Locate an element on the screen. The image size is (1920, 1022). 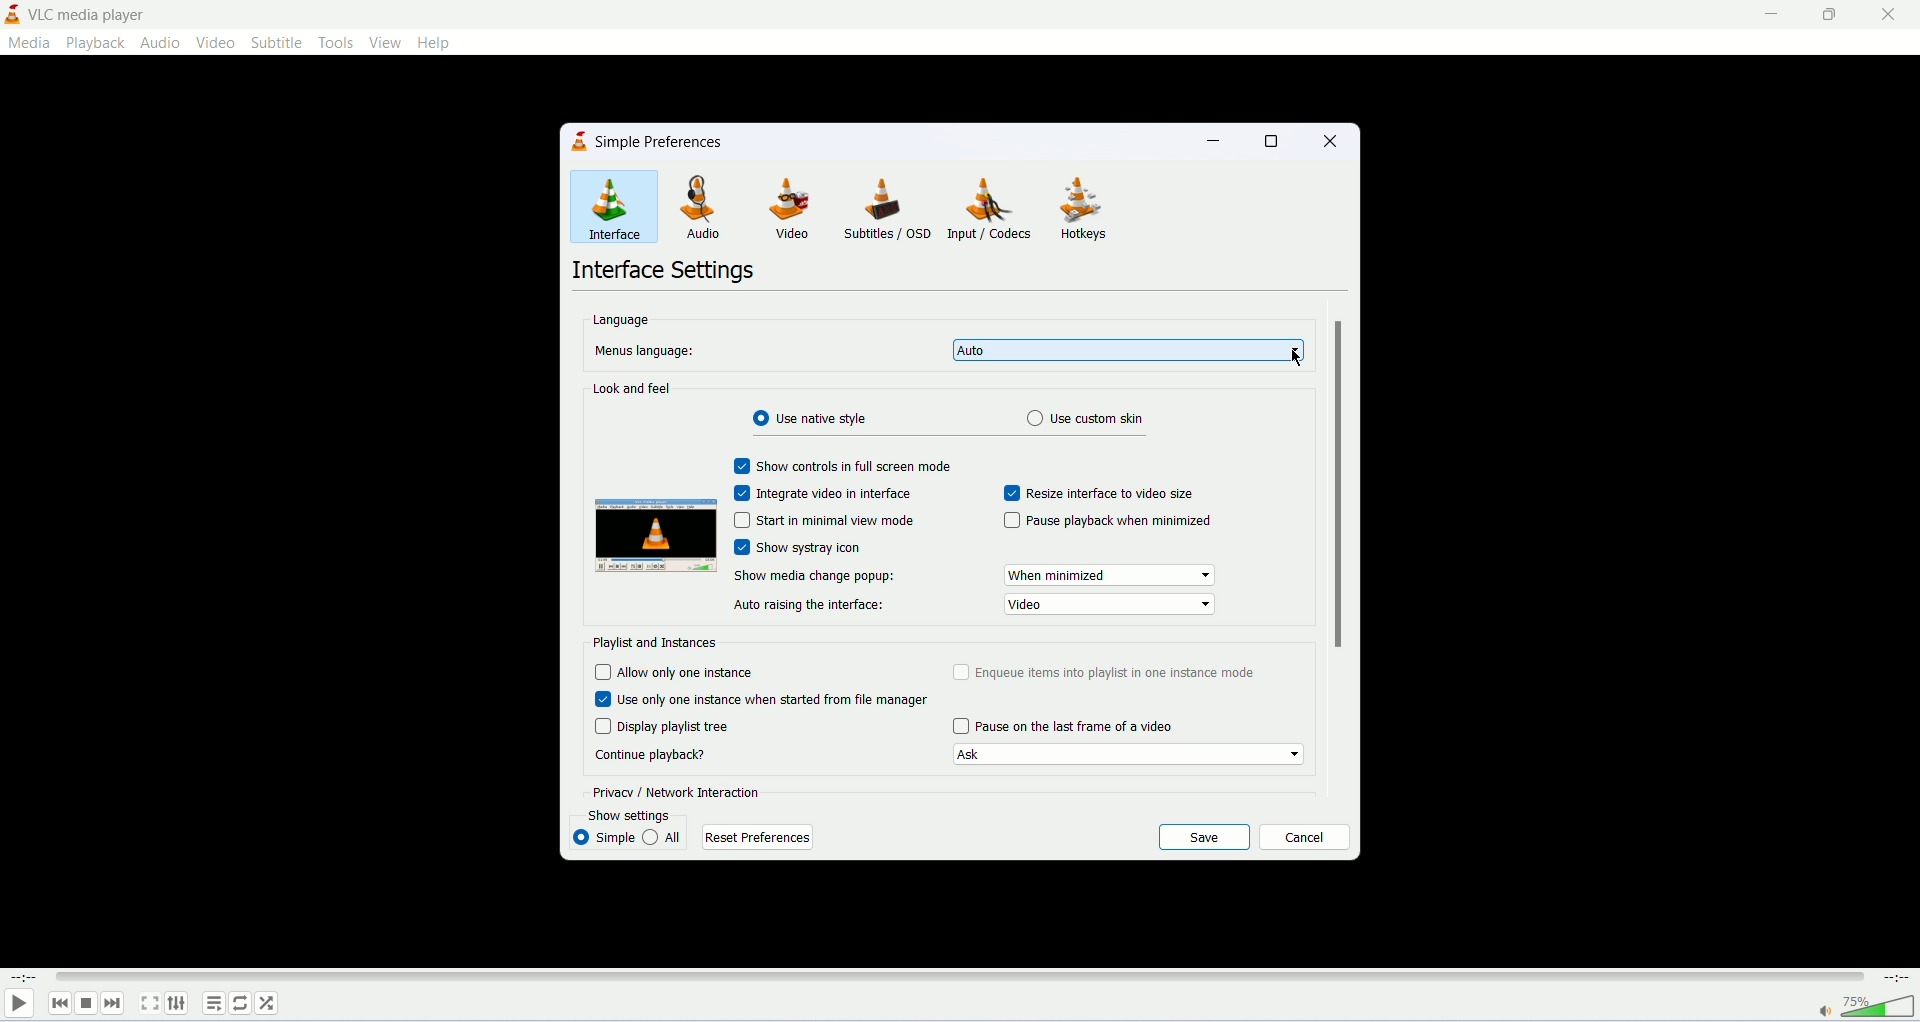
Look and feel is located at coordinates (633, 388).